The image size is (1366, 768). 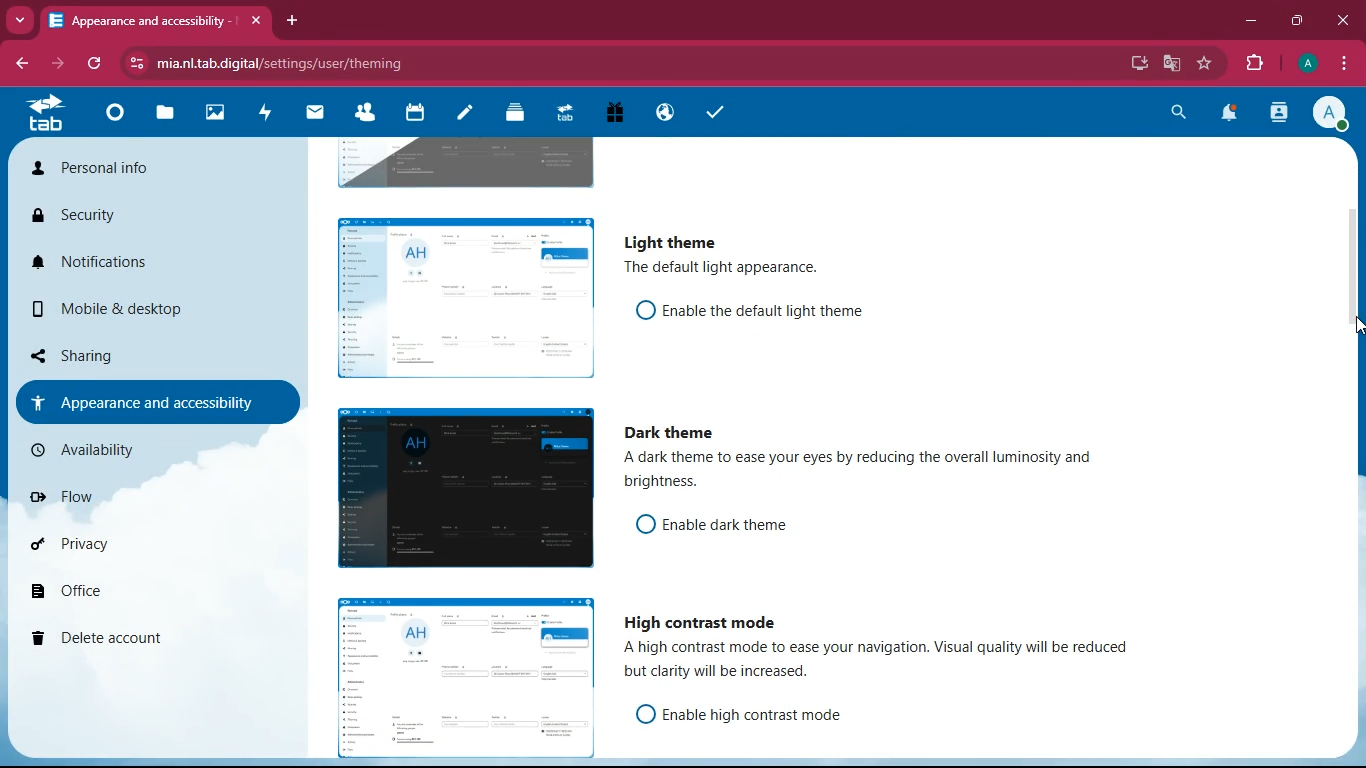 I want to click on appearance, so click(x=146, y=401).